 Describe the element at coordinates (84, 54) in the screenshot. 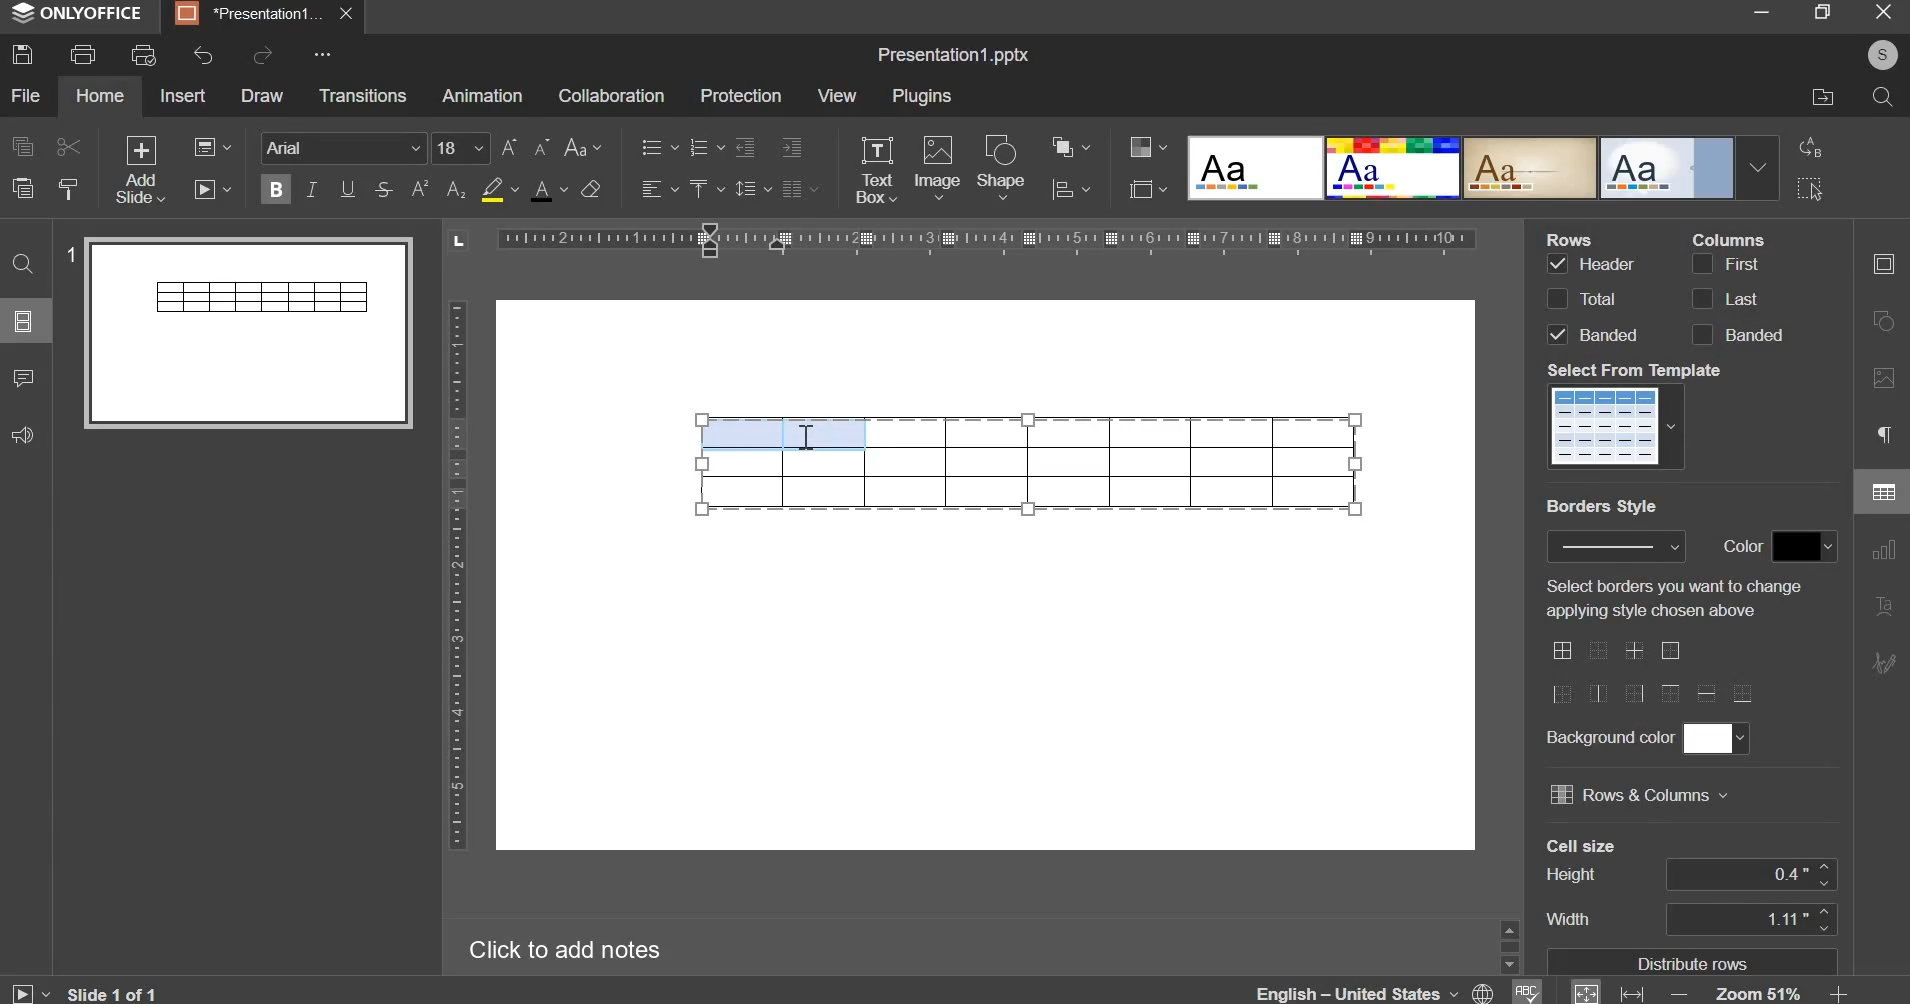

I see `print` at that location.